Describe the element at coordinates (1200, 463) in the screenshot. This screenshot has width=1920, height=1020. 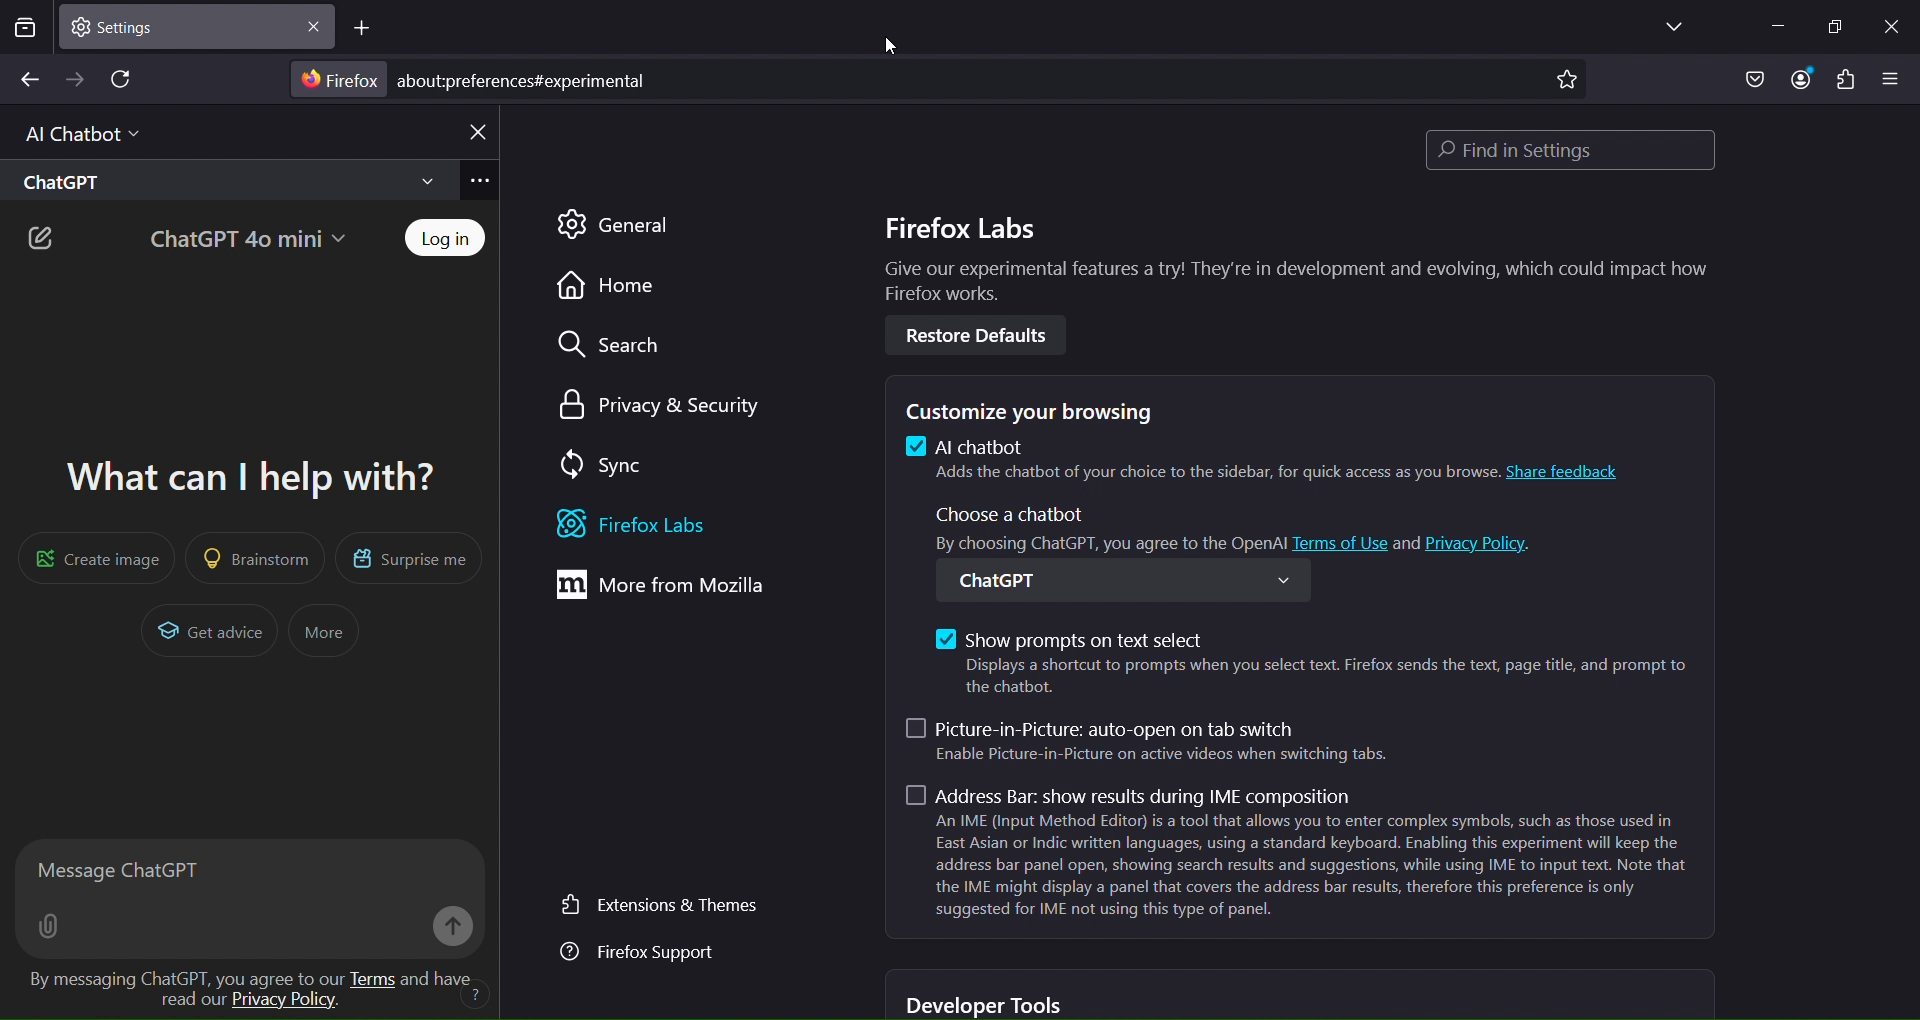
I see `£4 Al chatbot
Adds the chatbot of your choice to the sidebar, for quick access as you browse.` at that location.